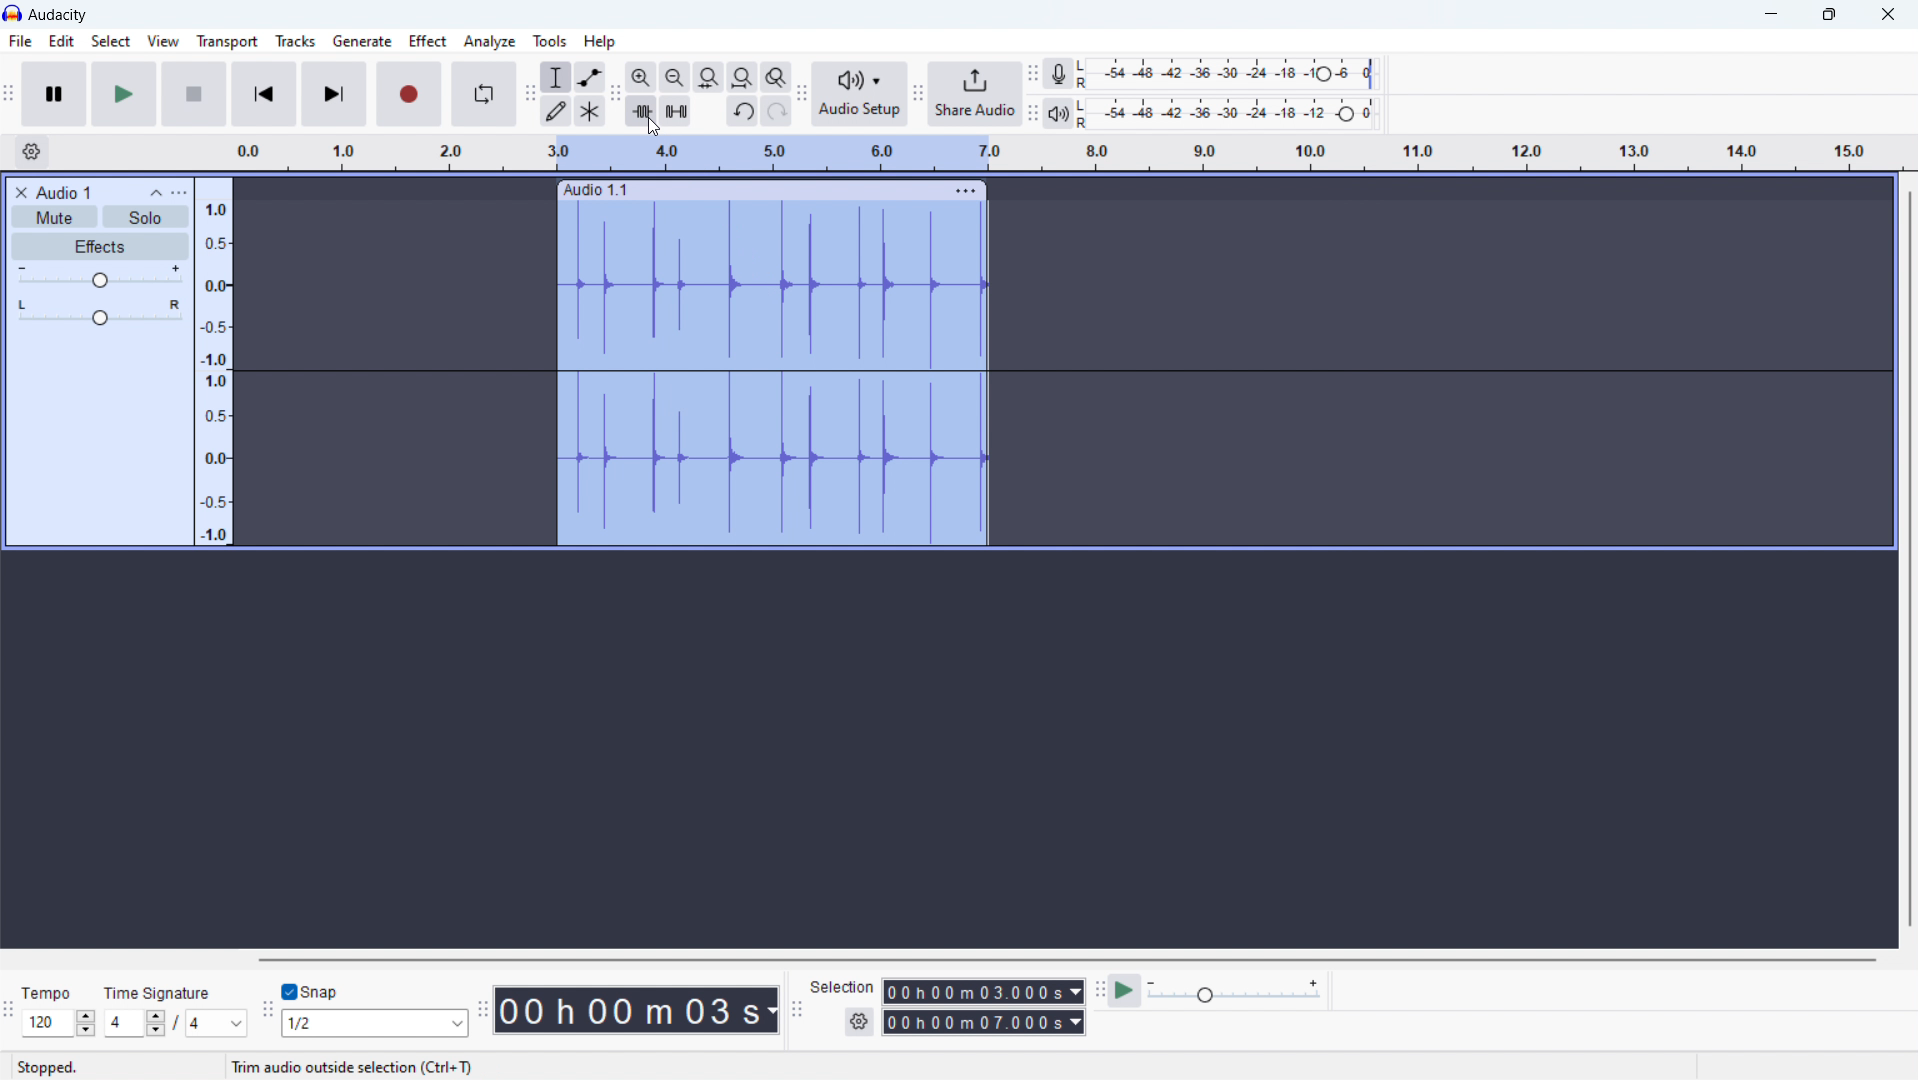 This screenshot has width=1918, height=1080. Describe the element at coordinates (100, 312) in the screenshot. I see `pan: center` at that location.